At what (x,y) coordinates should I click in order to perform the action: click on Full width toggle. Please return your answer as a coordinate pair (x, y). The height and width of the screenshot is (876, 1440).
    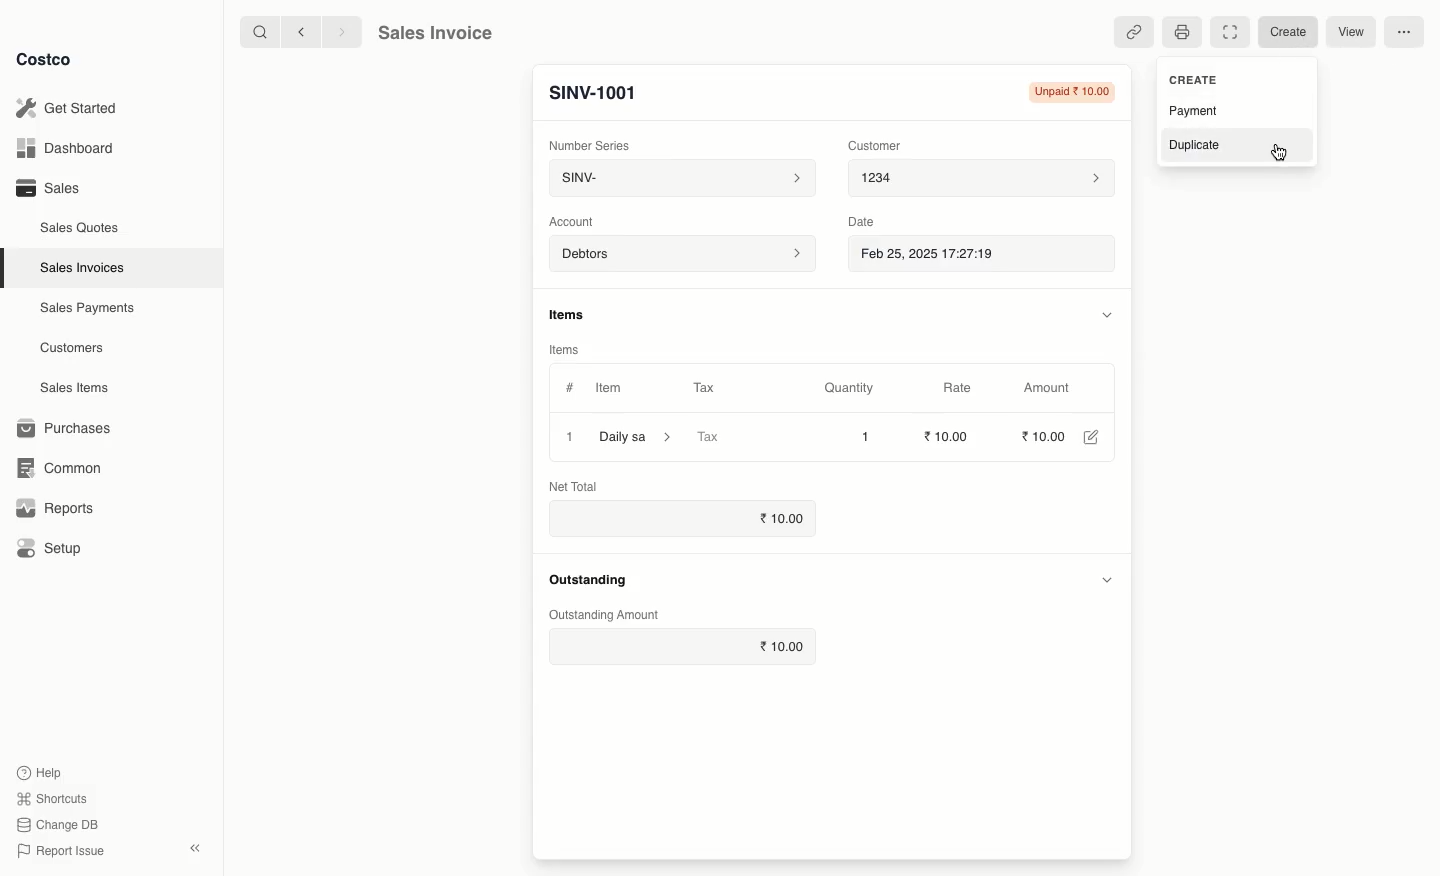
    Looking at the image, I should click on (1231, 32).